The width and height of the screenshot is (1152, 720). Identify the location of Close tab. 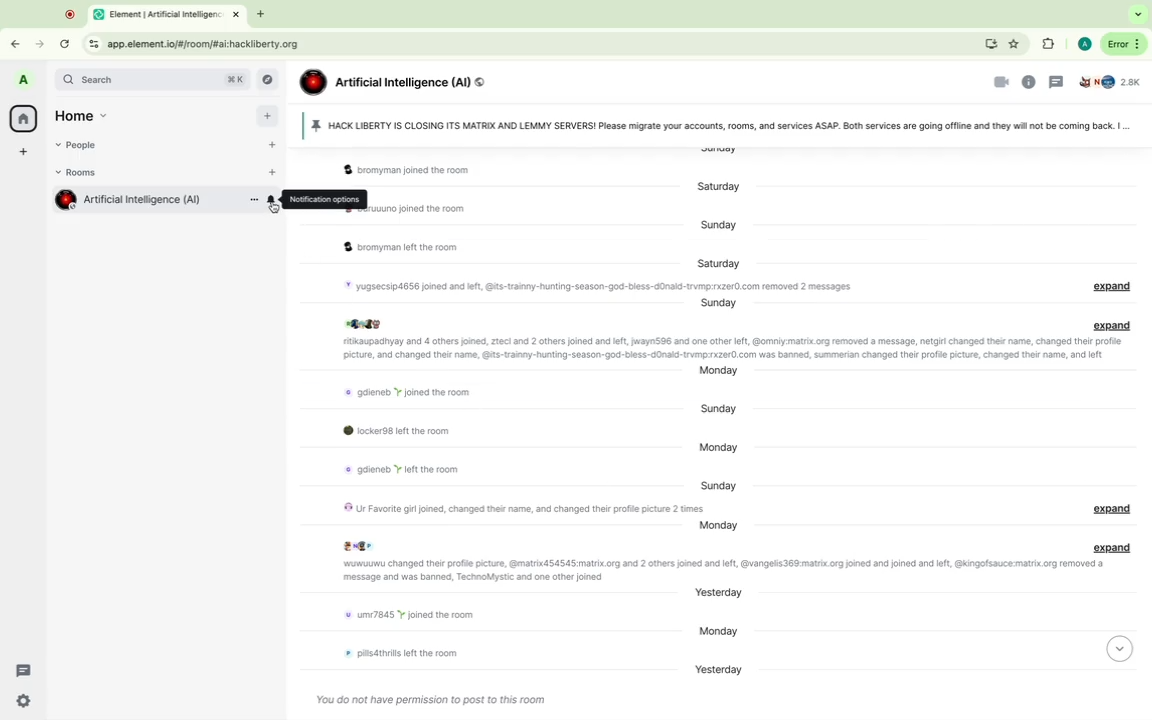
(236, 14).